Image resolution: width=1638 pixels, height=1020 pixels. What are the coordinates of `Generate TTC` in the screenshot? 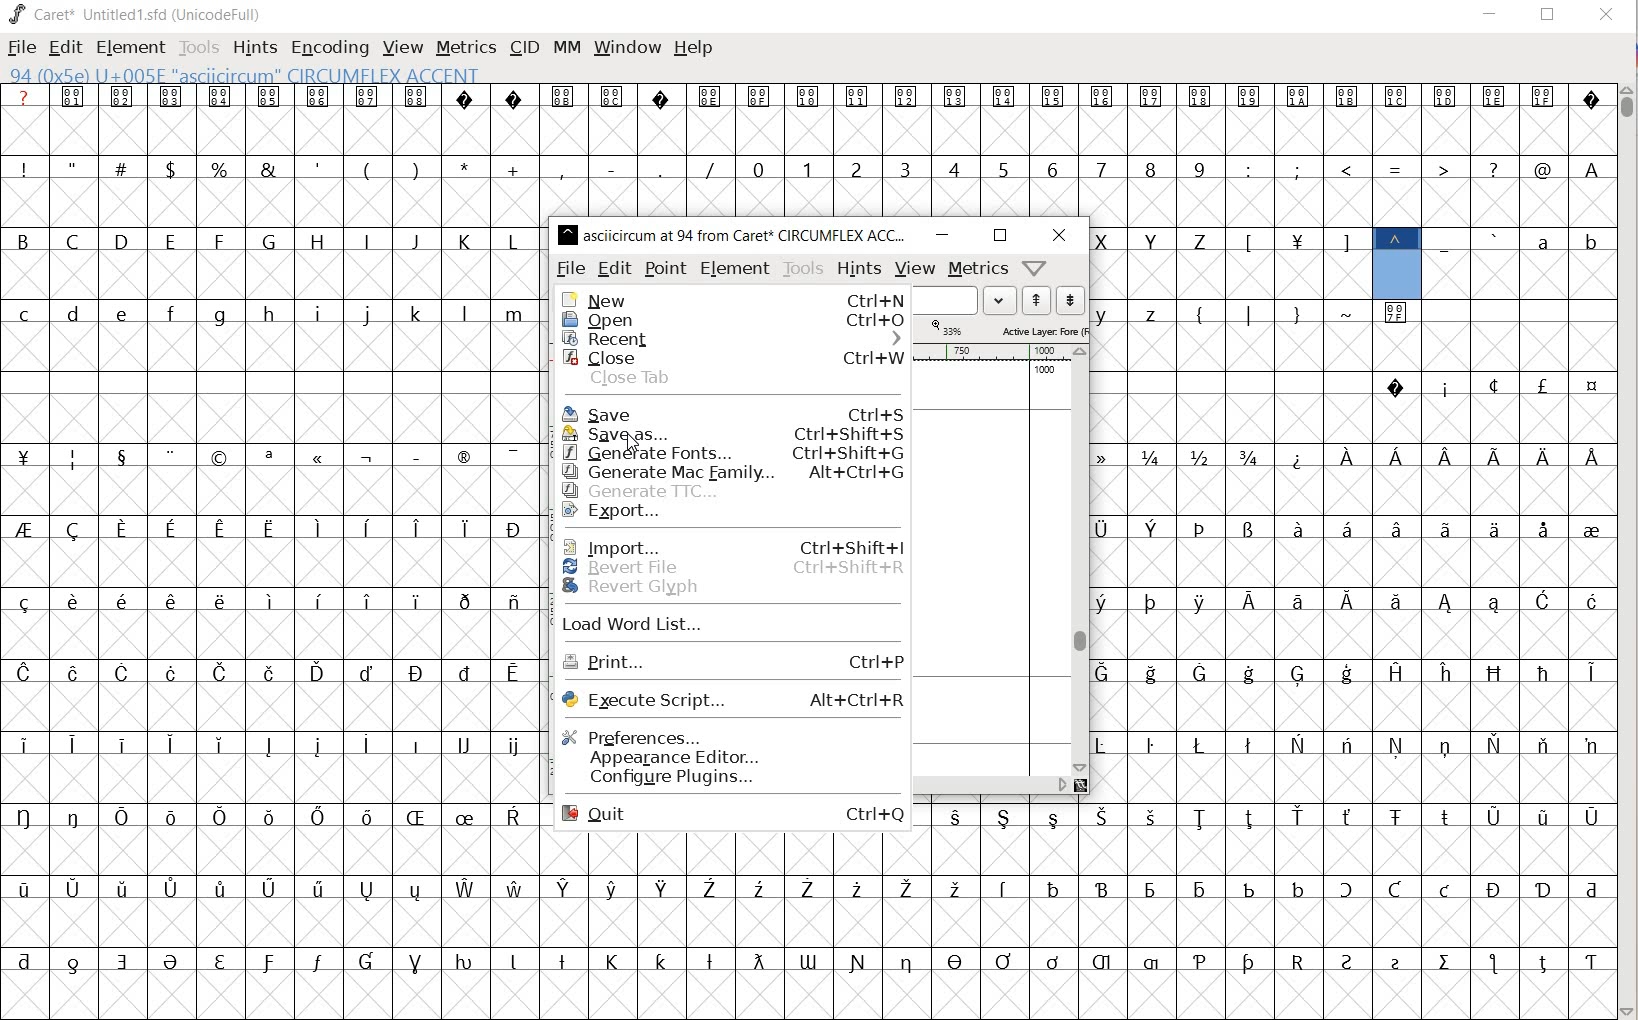 It's located at (732, 491).